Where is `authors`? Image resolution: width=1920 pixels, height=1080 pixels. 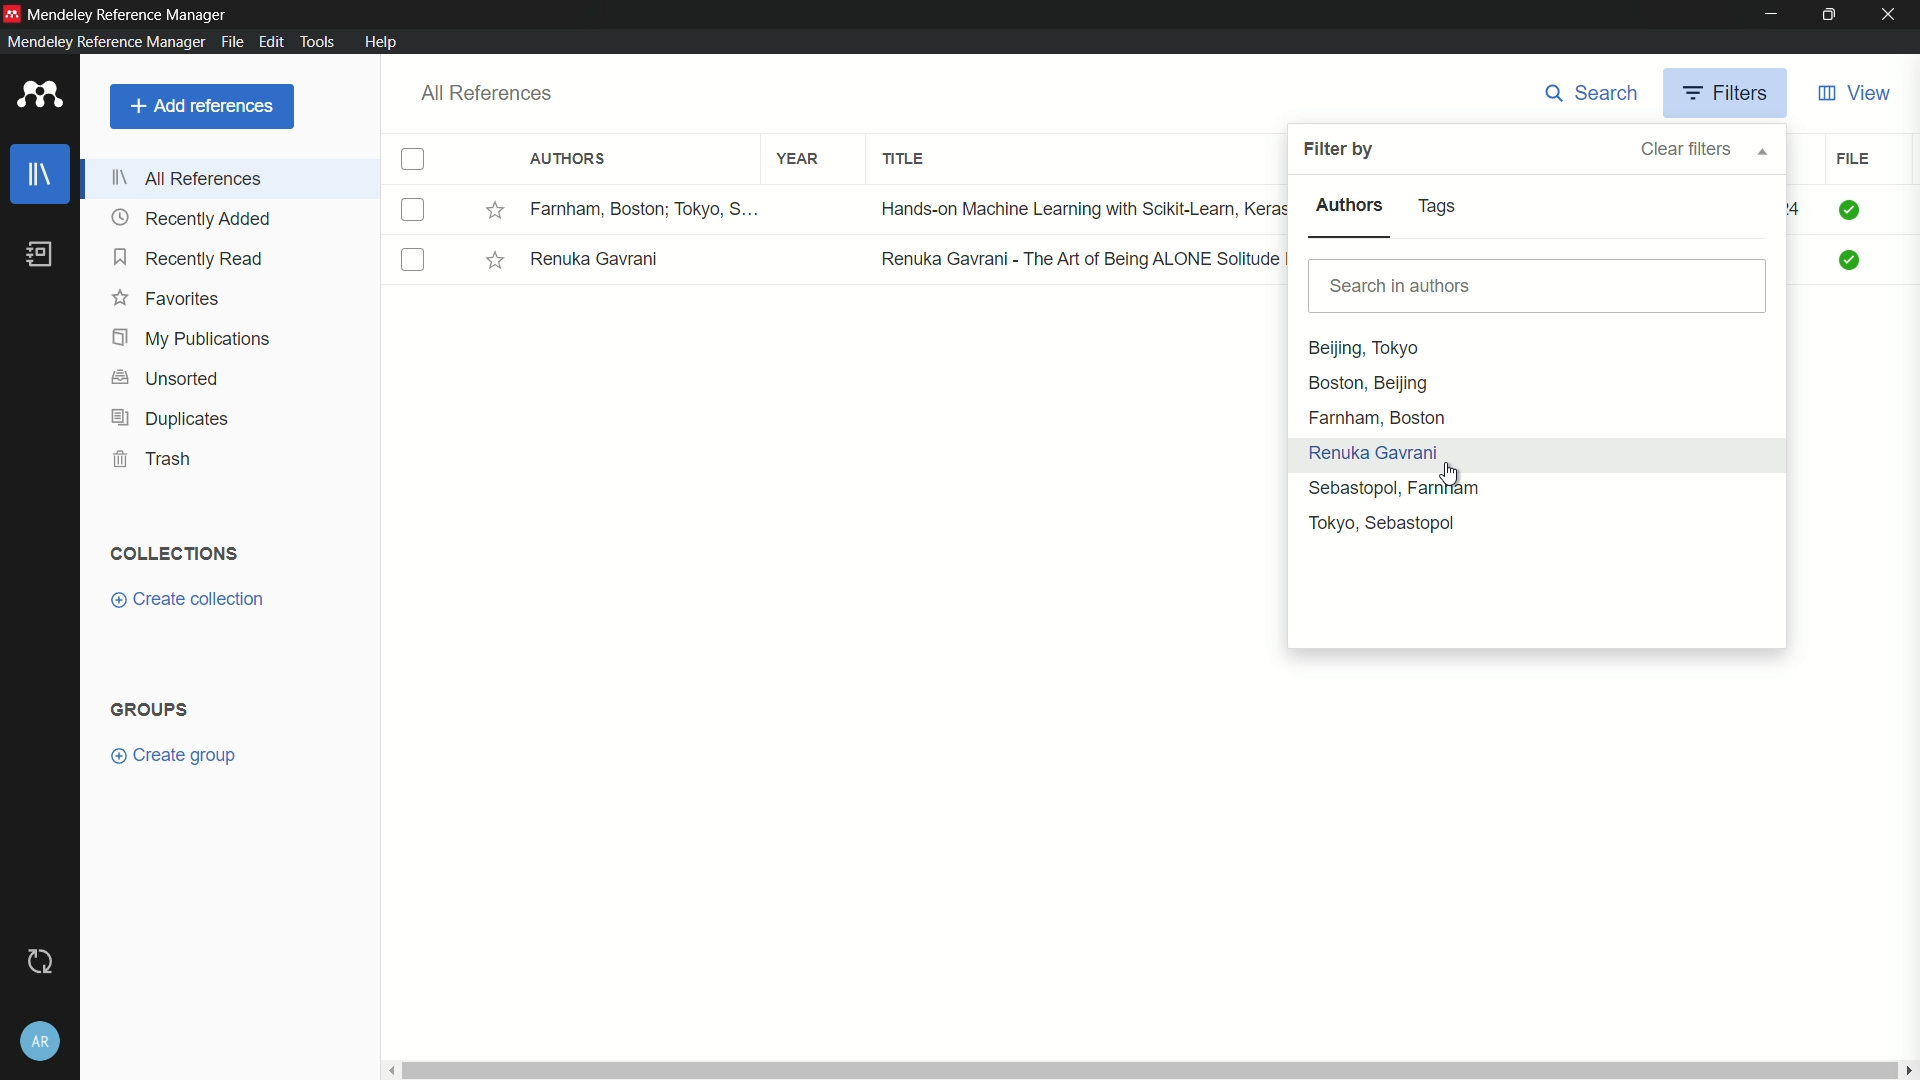
authors is located at coordinates (1352, 207).